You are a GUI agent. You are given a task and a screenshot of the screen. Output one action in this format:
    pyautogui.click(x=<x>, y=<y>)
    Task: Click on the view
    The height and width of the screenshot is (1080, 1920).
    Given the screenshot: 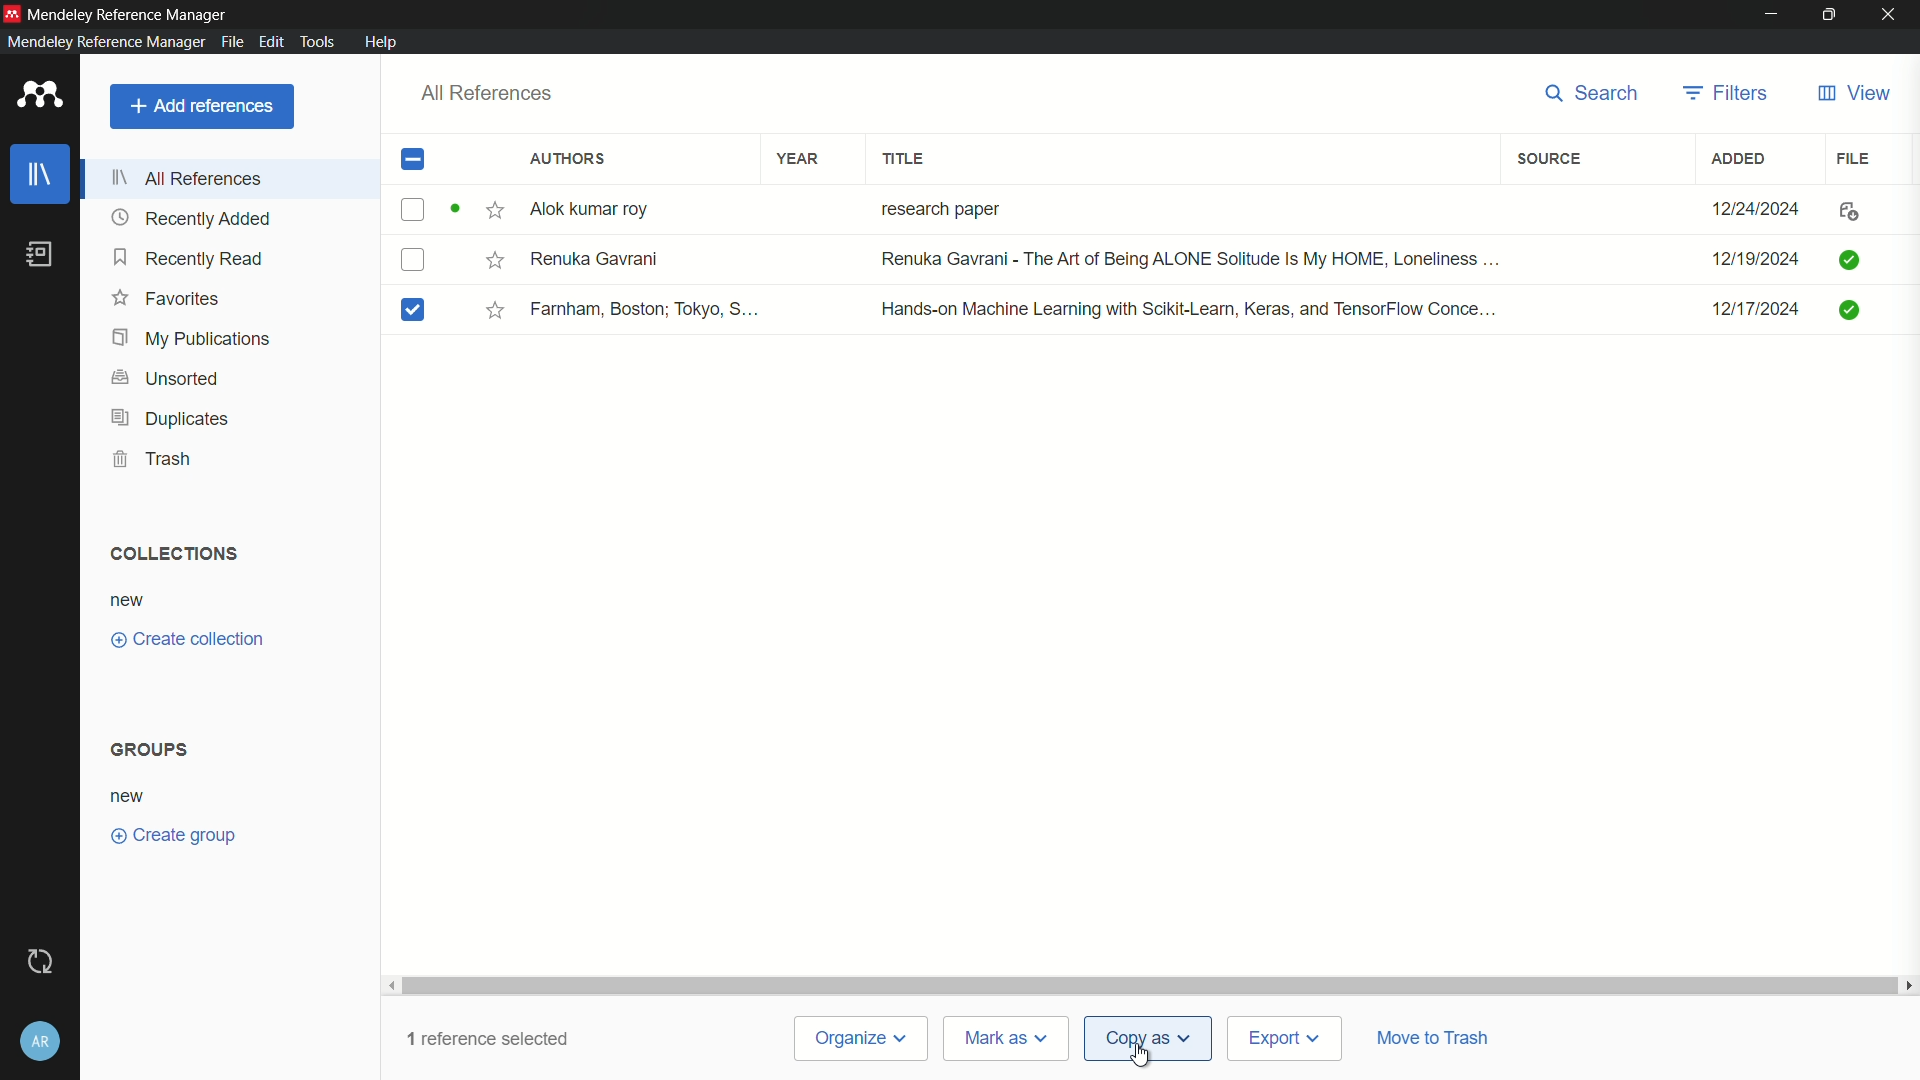 What is the action you would take?
    pyautogui.click(x=1853, y=93)
    